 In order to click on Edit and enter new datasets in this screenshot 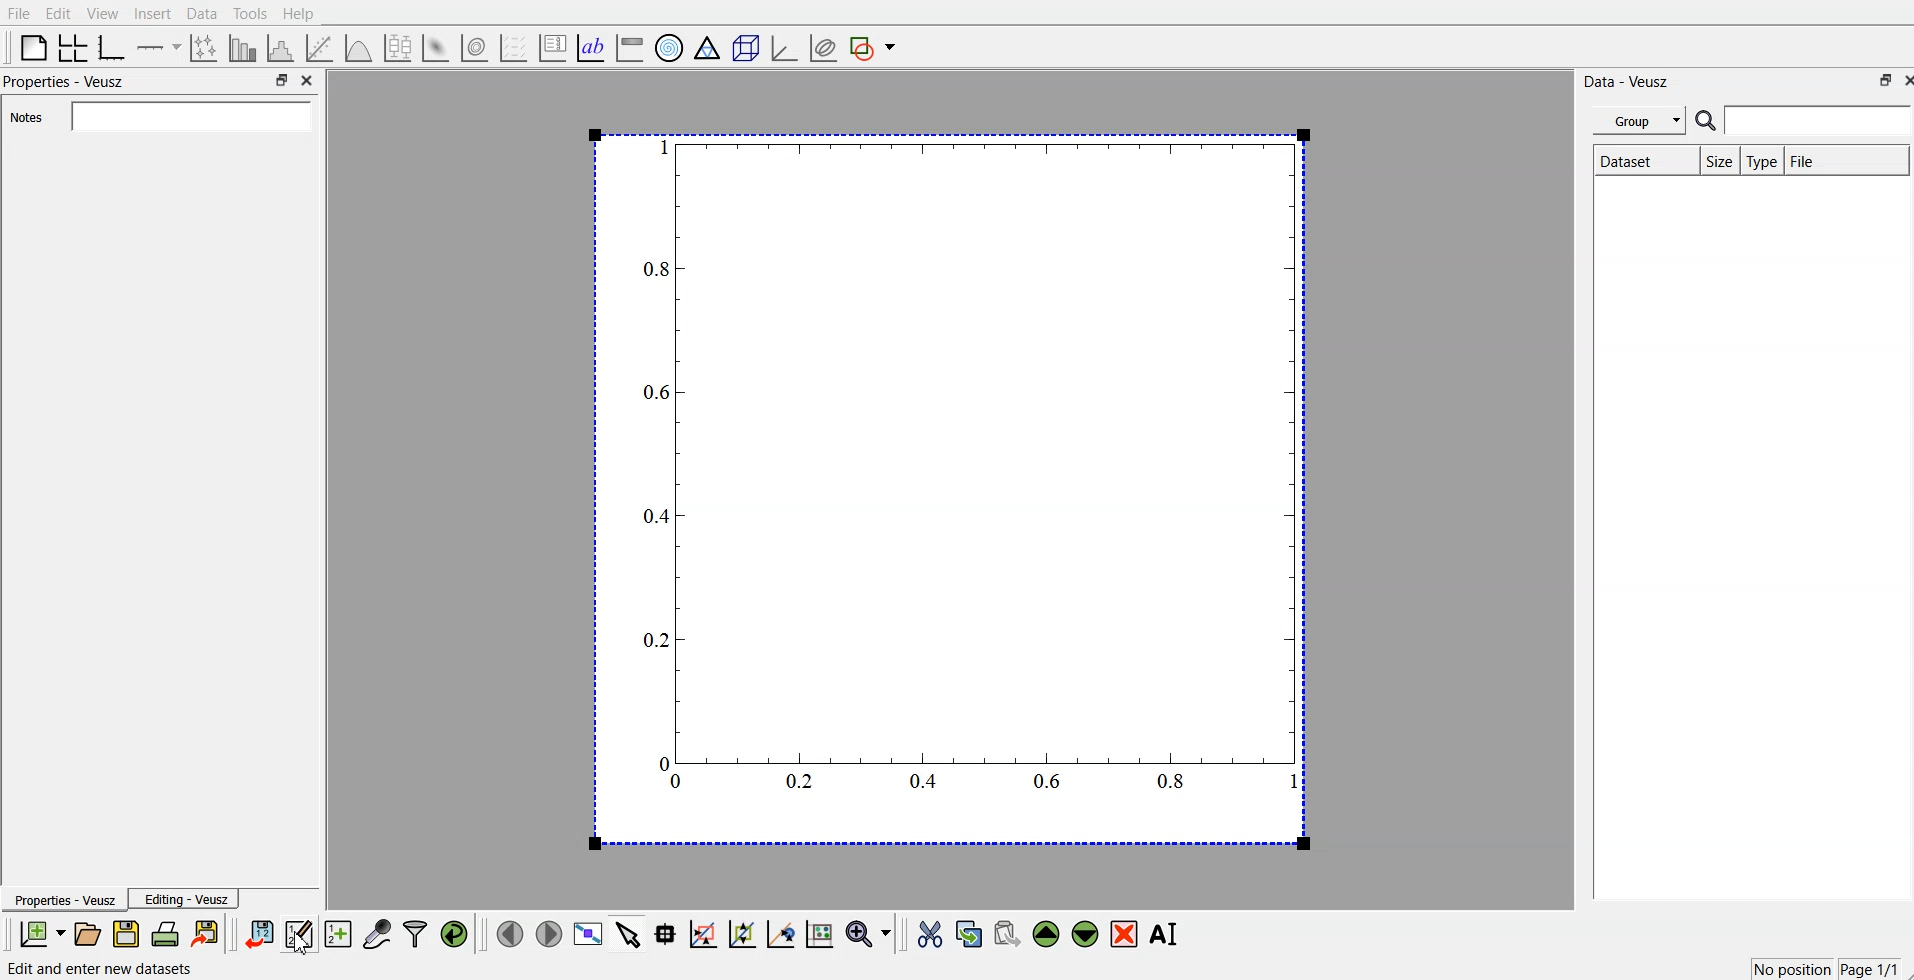, I will do `click(107, 968)`.